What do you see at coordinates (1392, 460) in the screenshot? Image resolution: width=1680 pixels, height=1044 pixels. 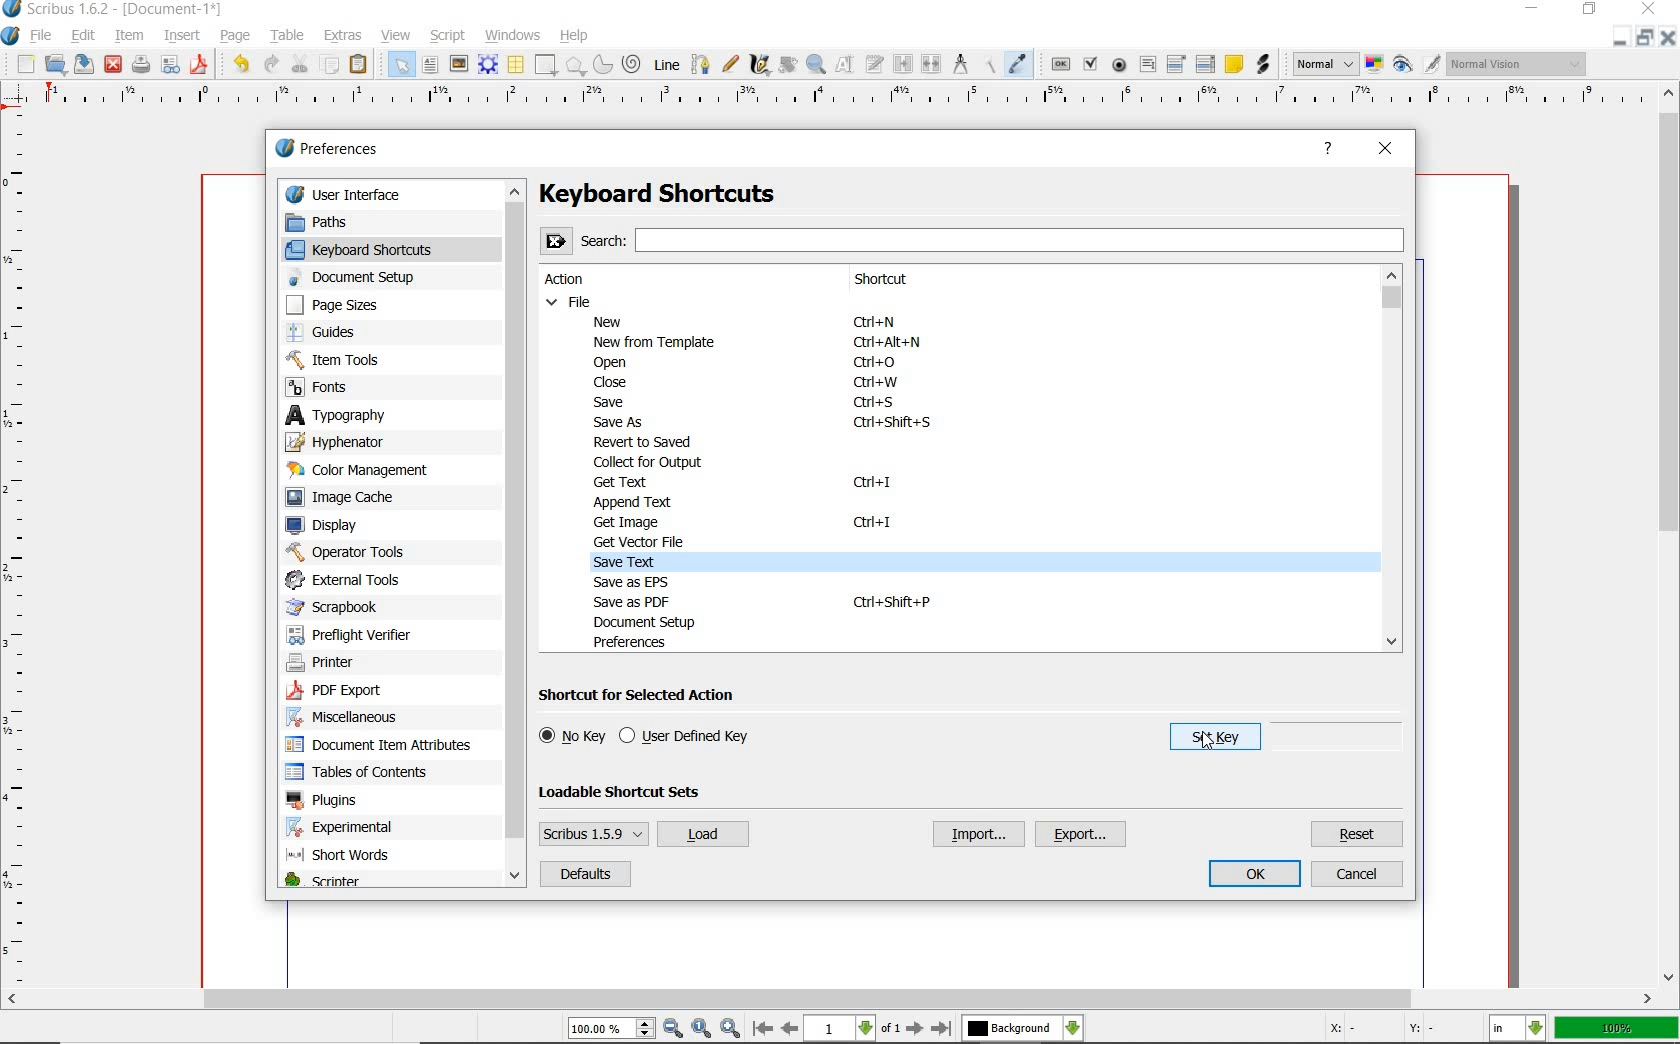 I see `scrollbar` at bounding box center [1392, 460].